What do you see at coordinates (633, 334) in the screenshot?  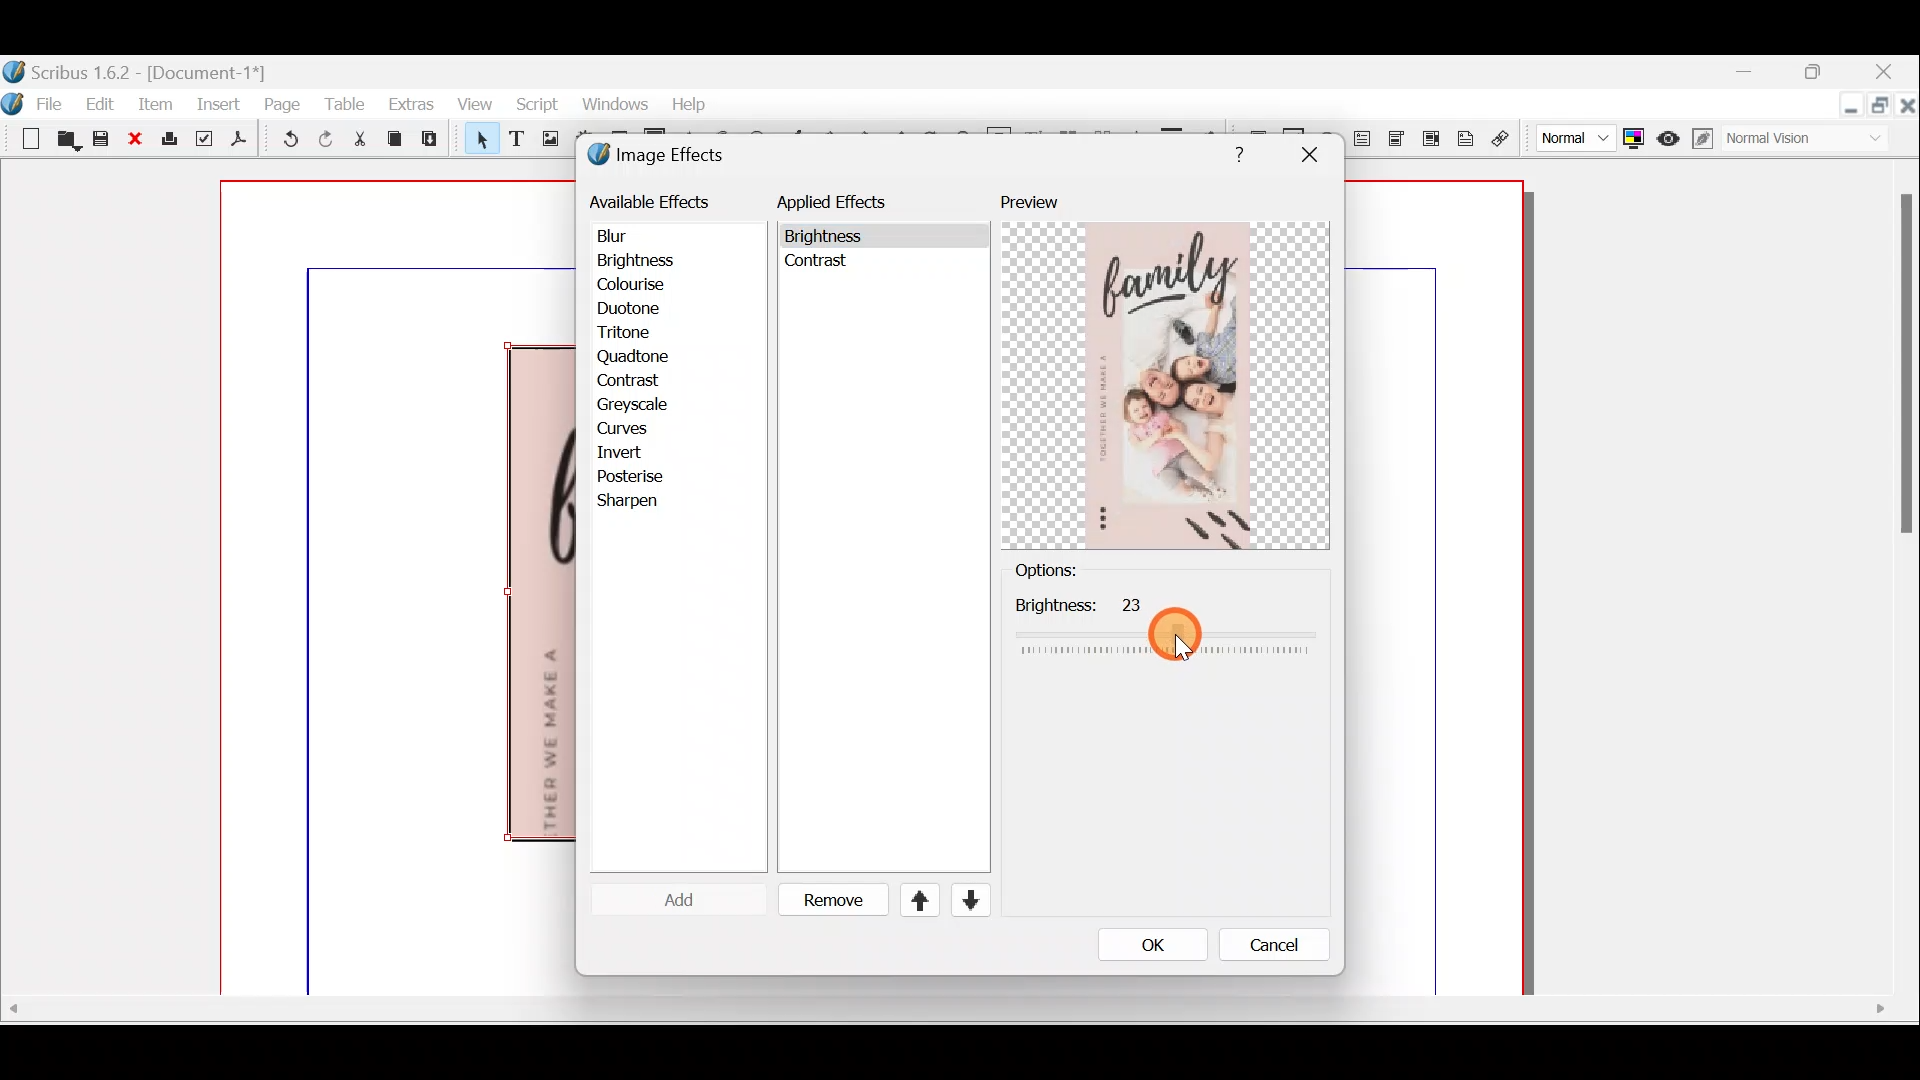 I see `Tritone` at bounding box center [633, 334].